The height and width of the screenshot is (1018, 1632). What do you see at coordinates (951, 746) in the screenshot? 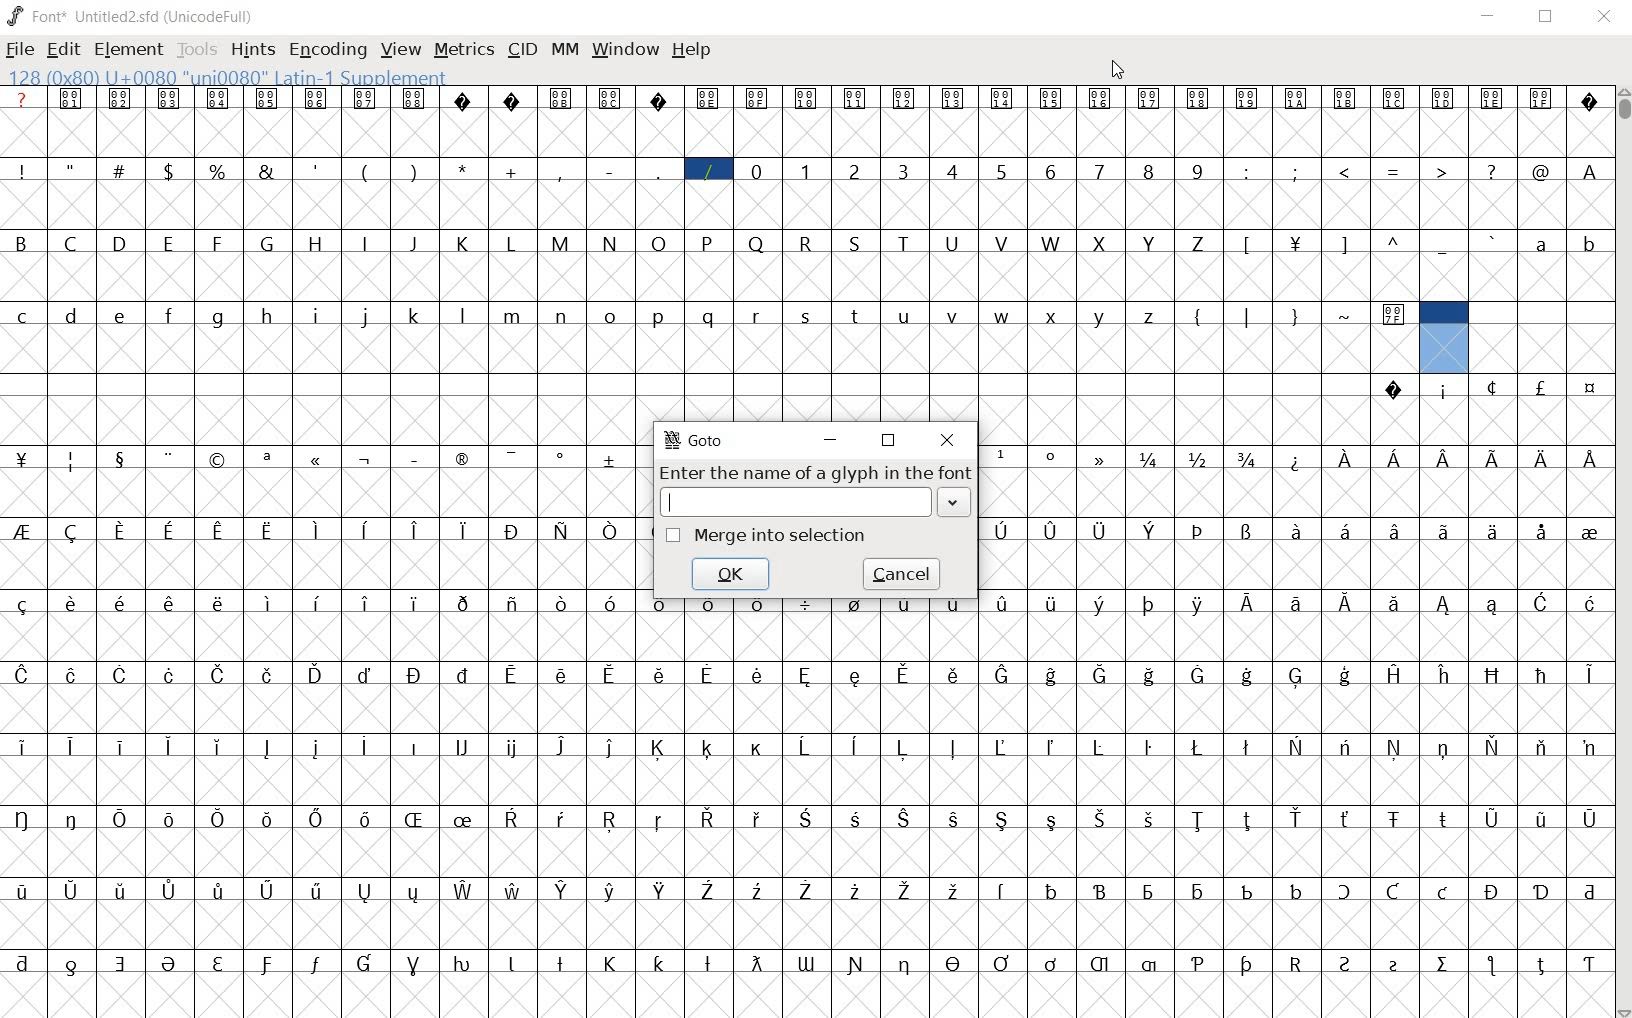
I see `Symbol` at bounding box center [951, 746].